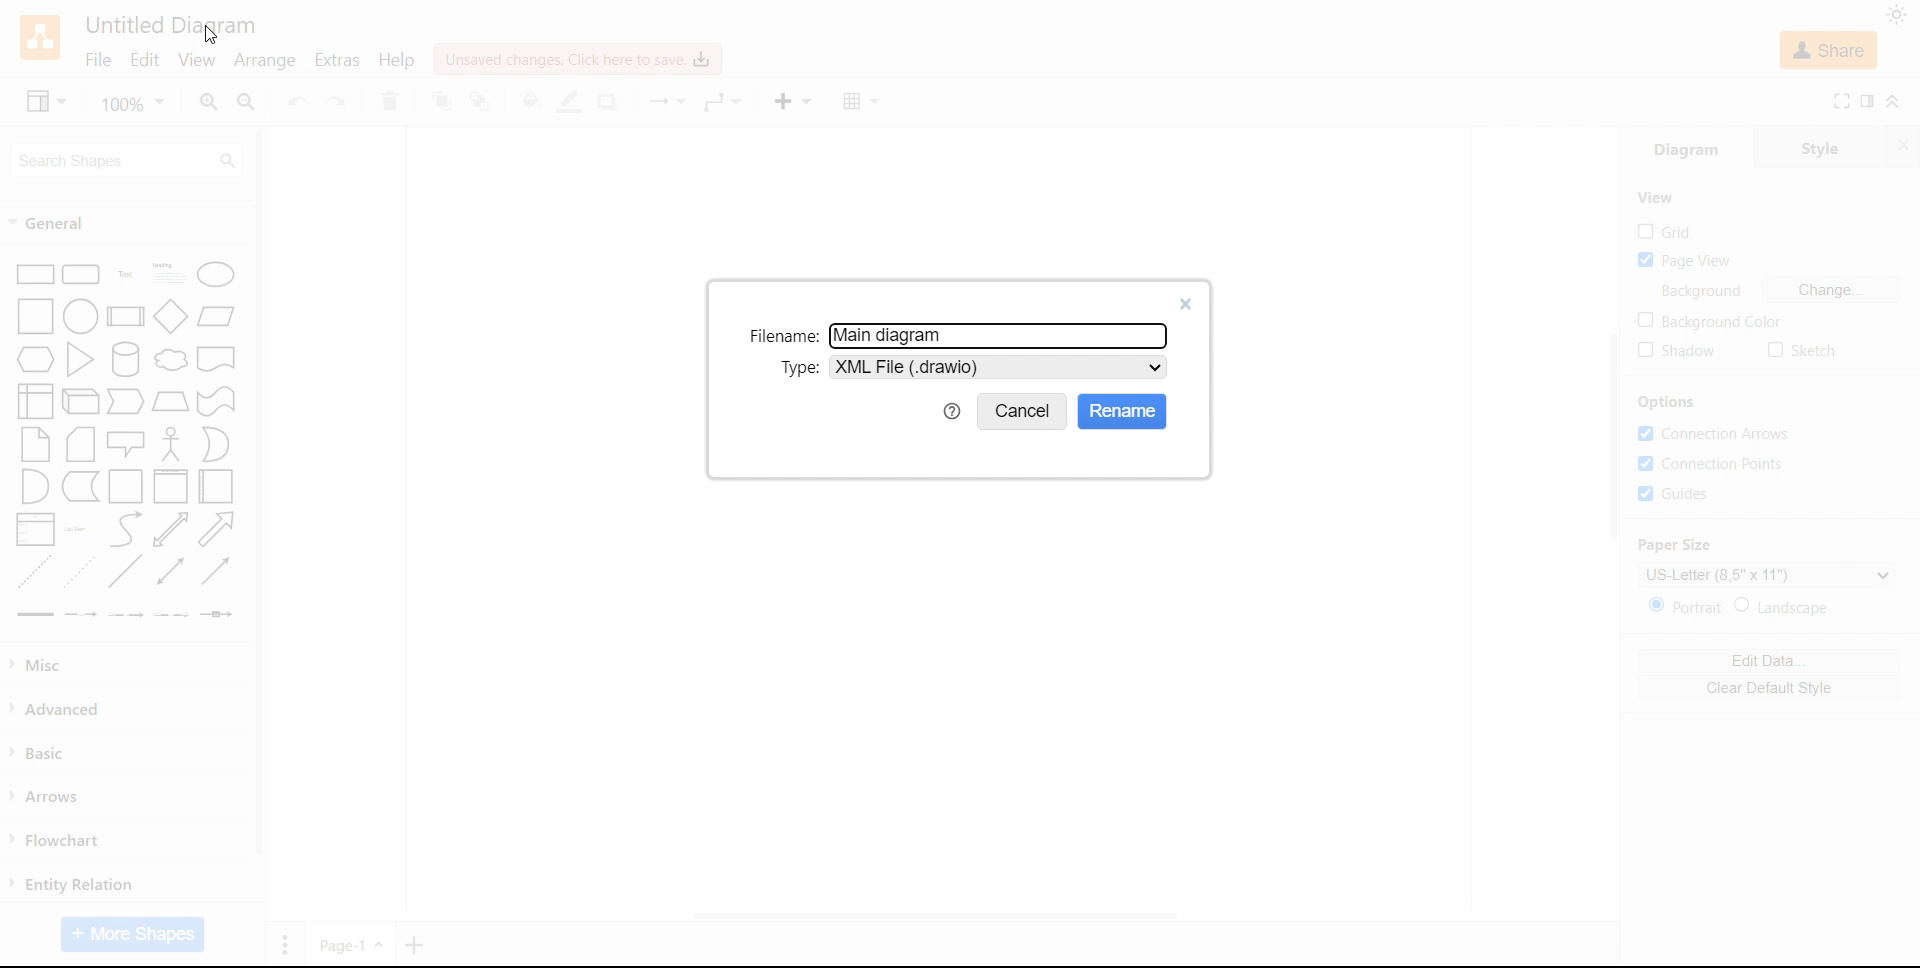  I want to click on Zoom level , so click(135, 103).